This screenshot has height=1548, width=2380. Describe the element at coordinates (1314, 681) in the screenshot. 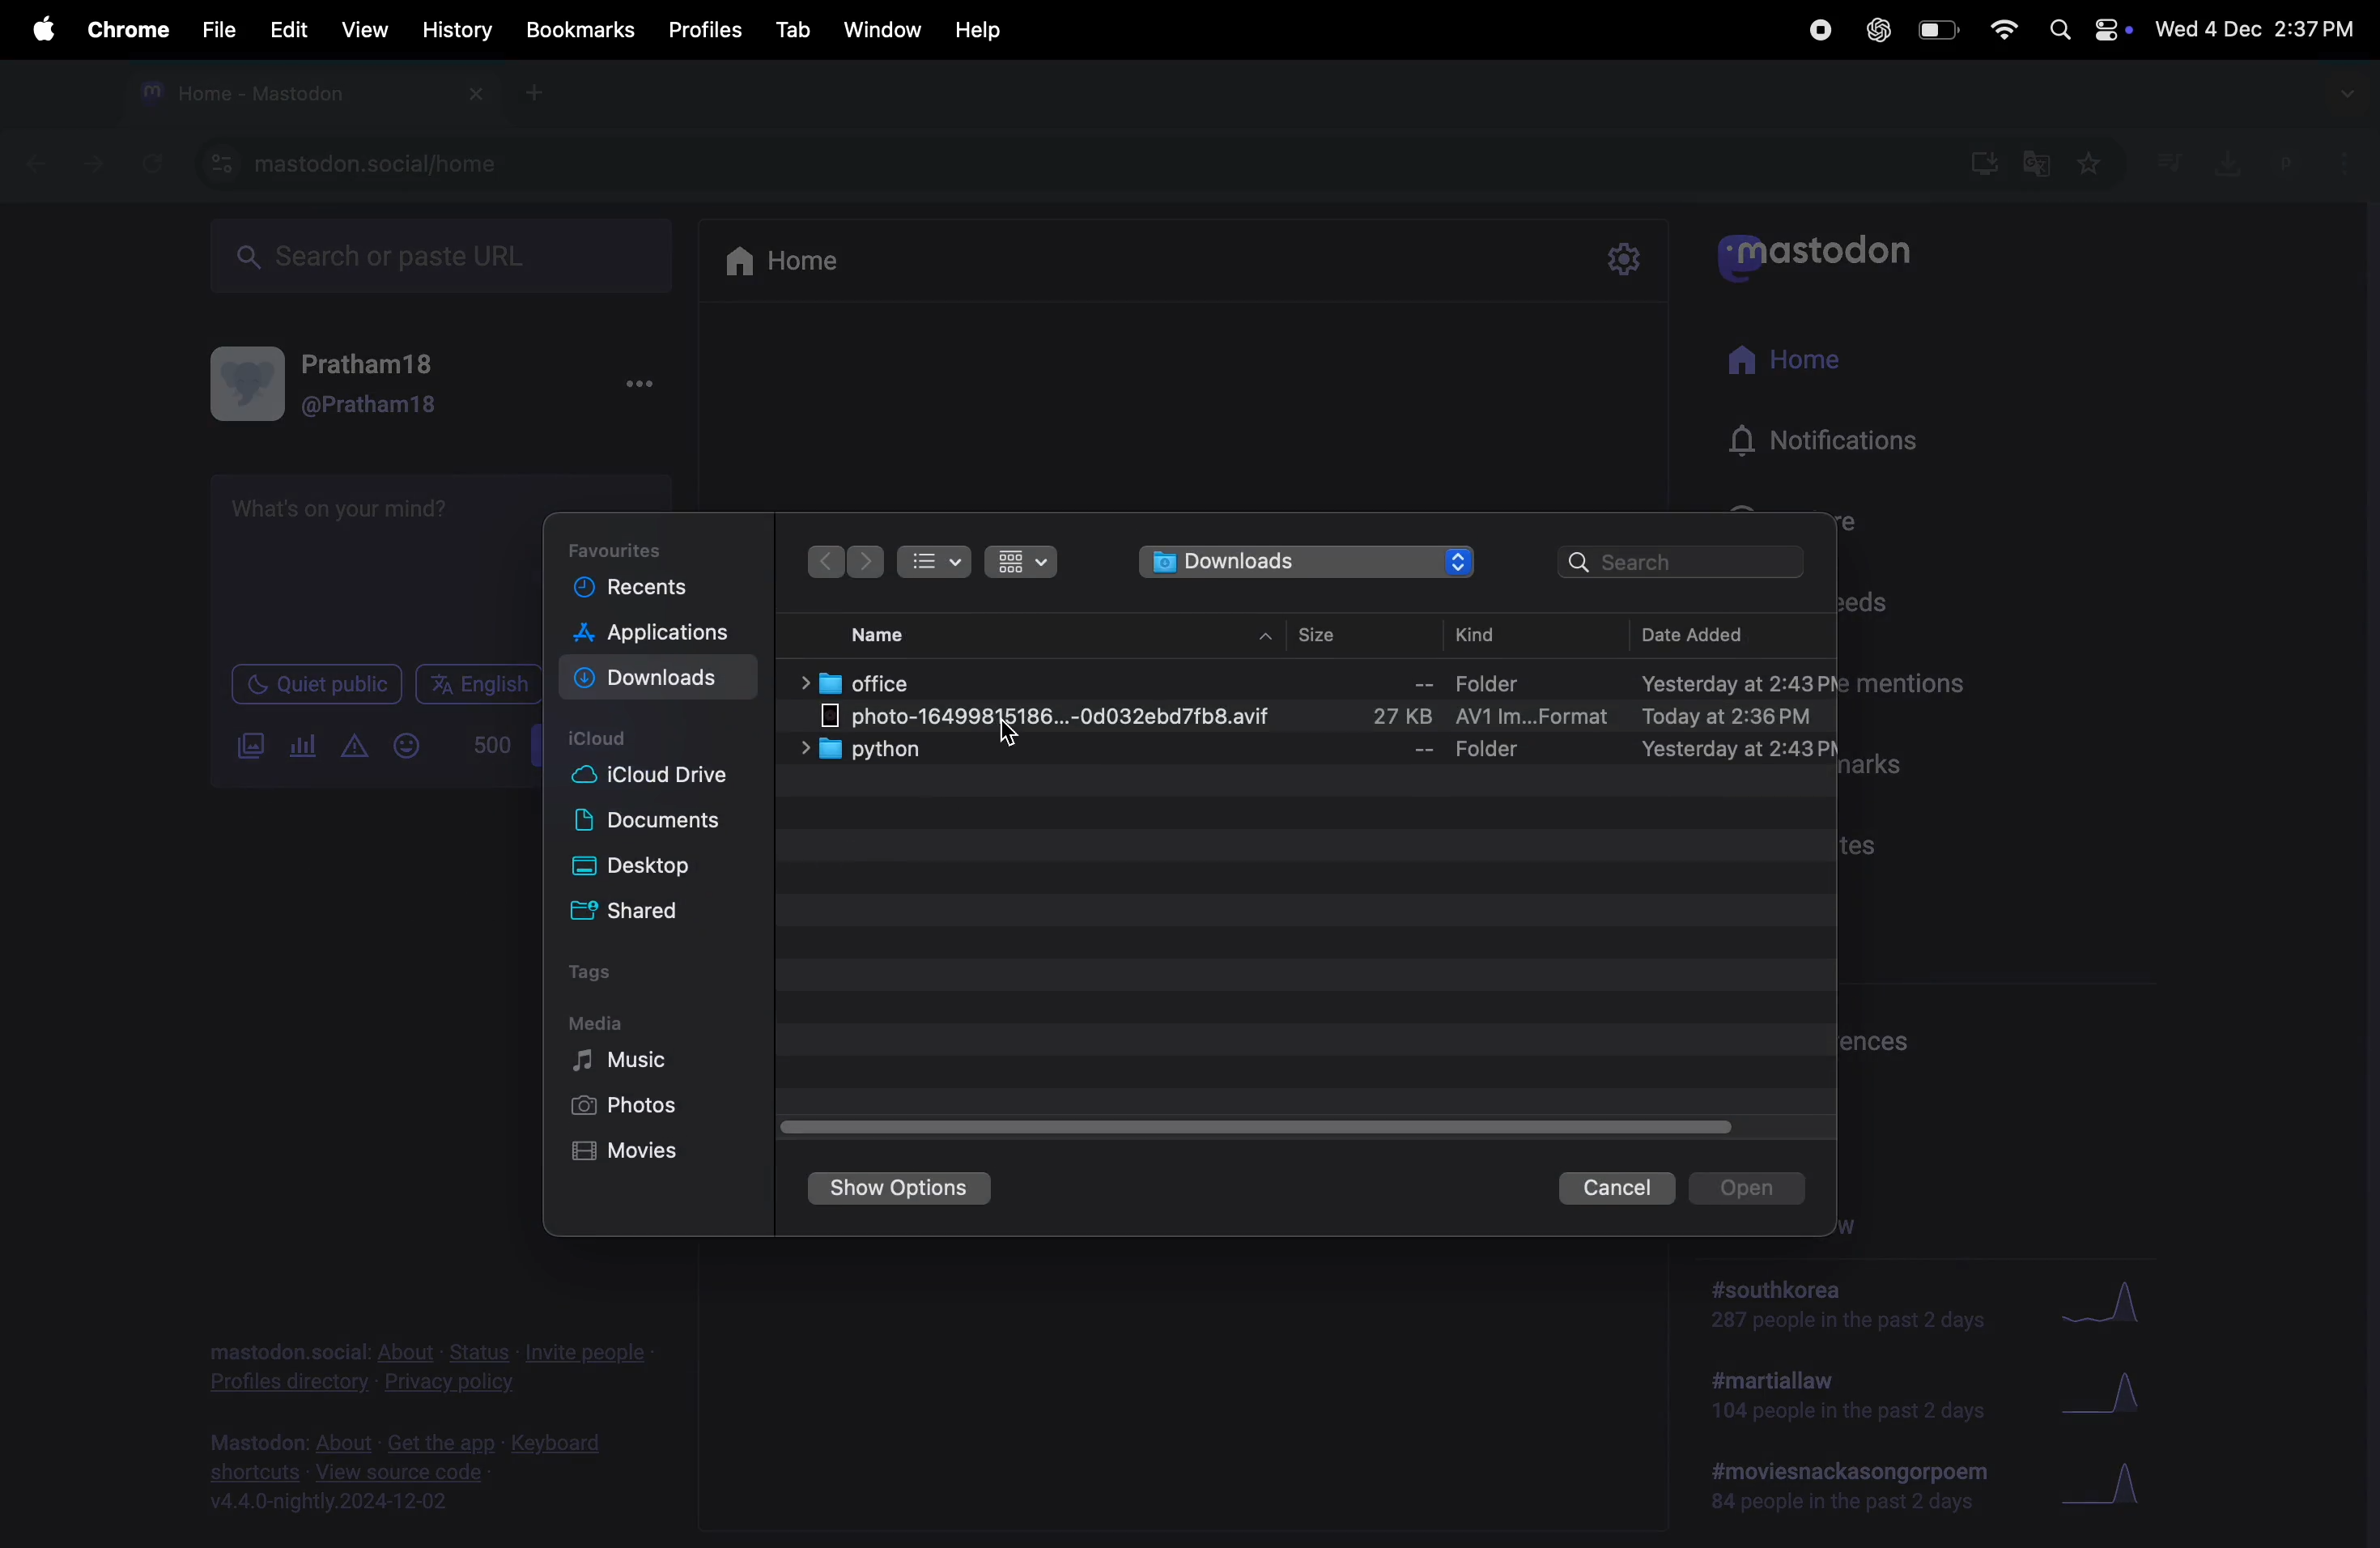

I see `office` at that location.